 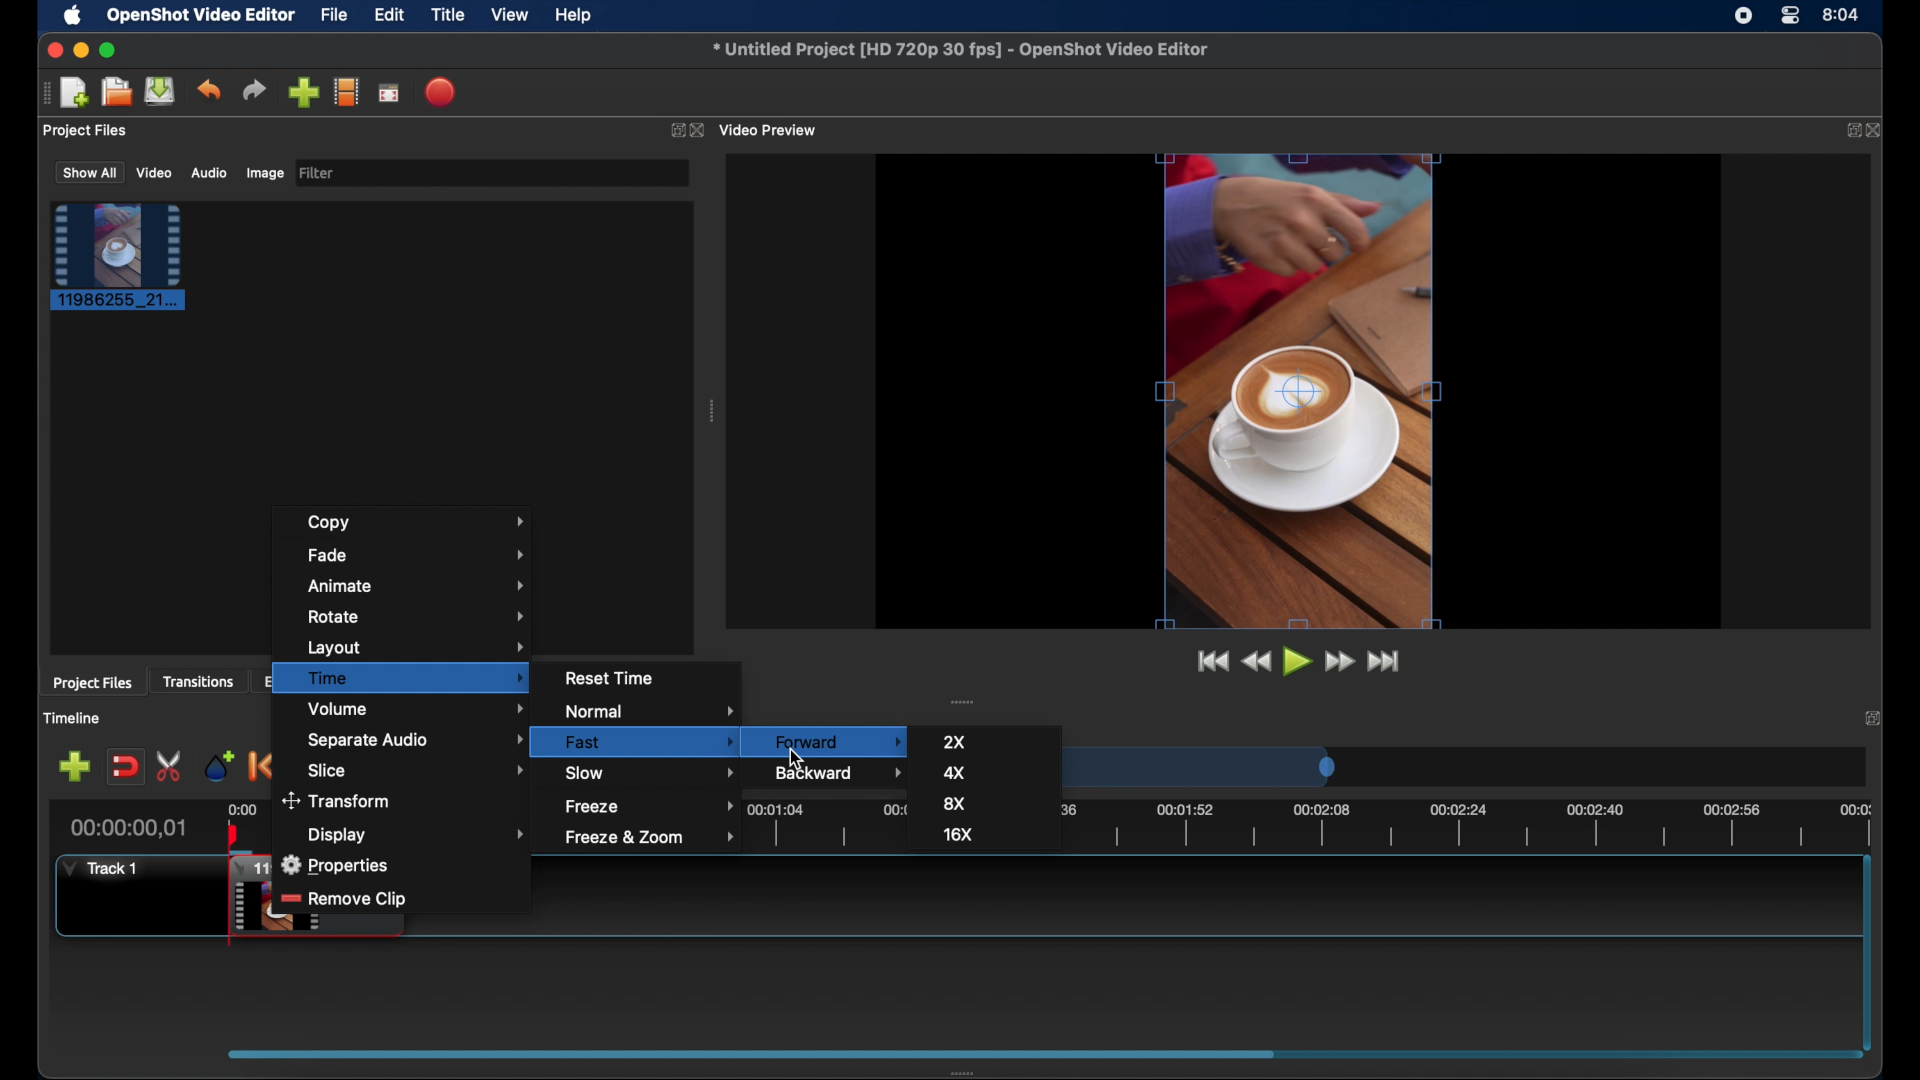 What do you see at coordinates (954, 772) in the screenshot?
I see `4x` at bounding box center [954, 772].